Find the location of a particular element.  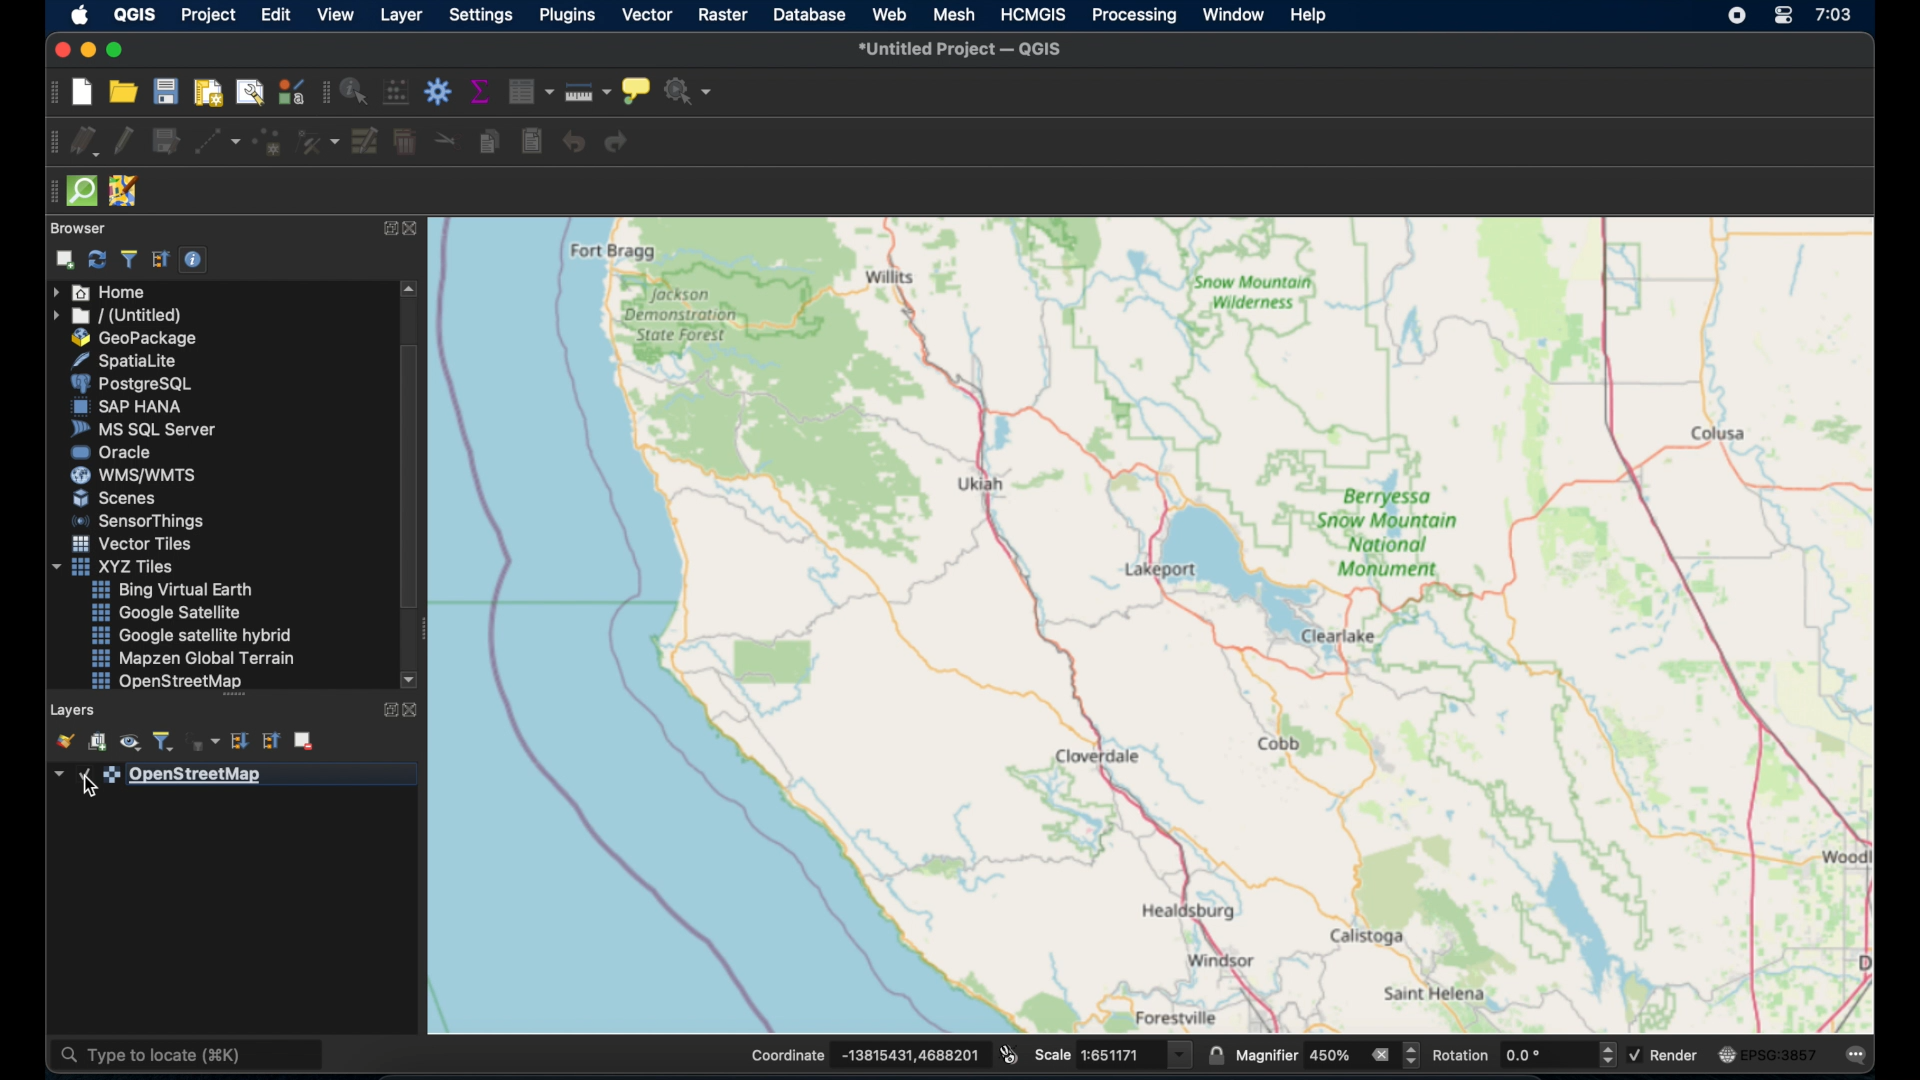

measure line is located at coordinates (588, 91).